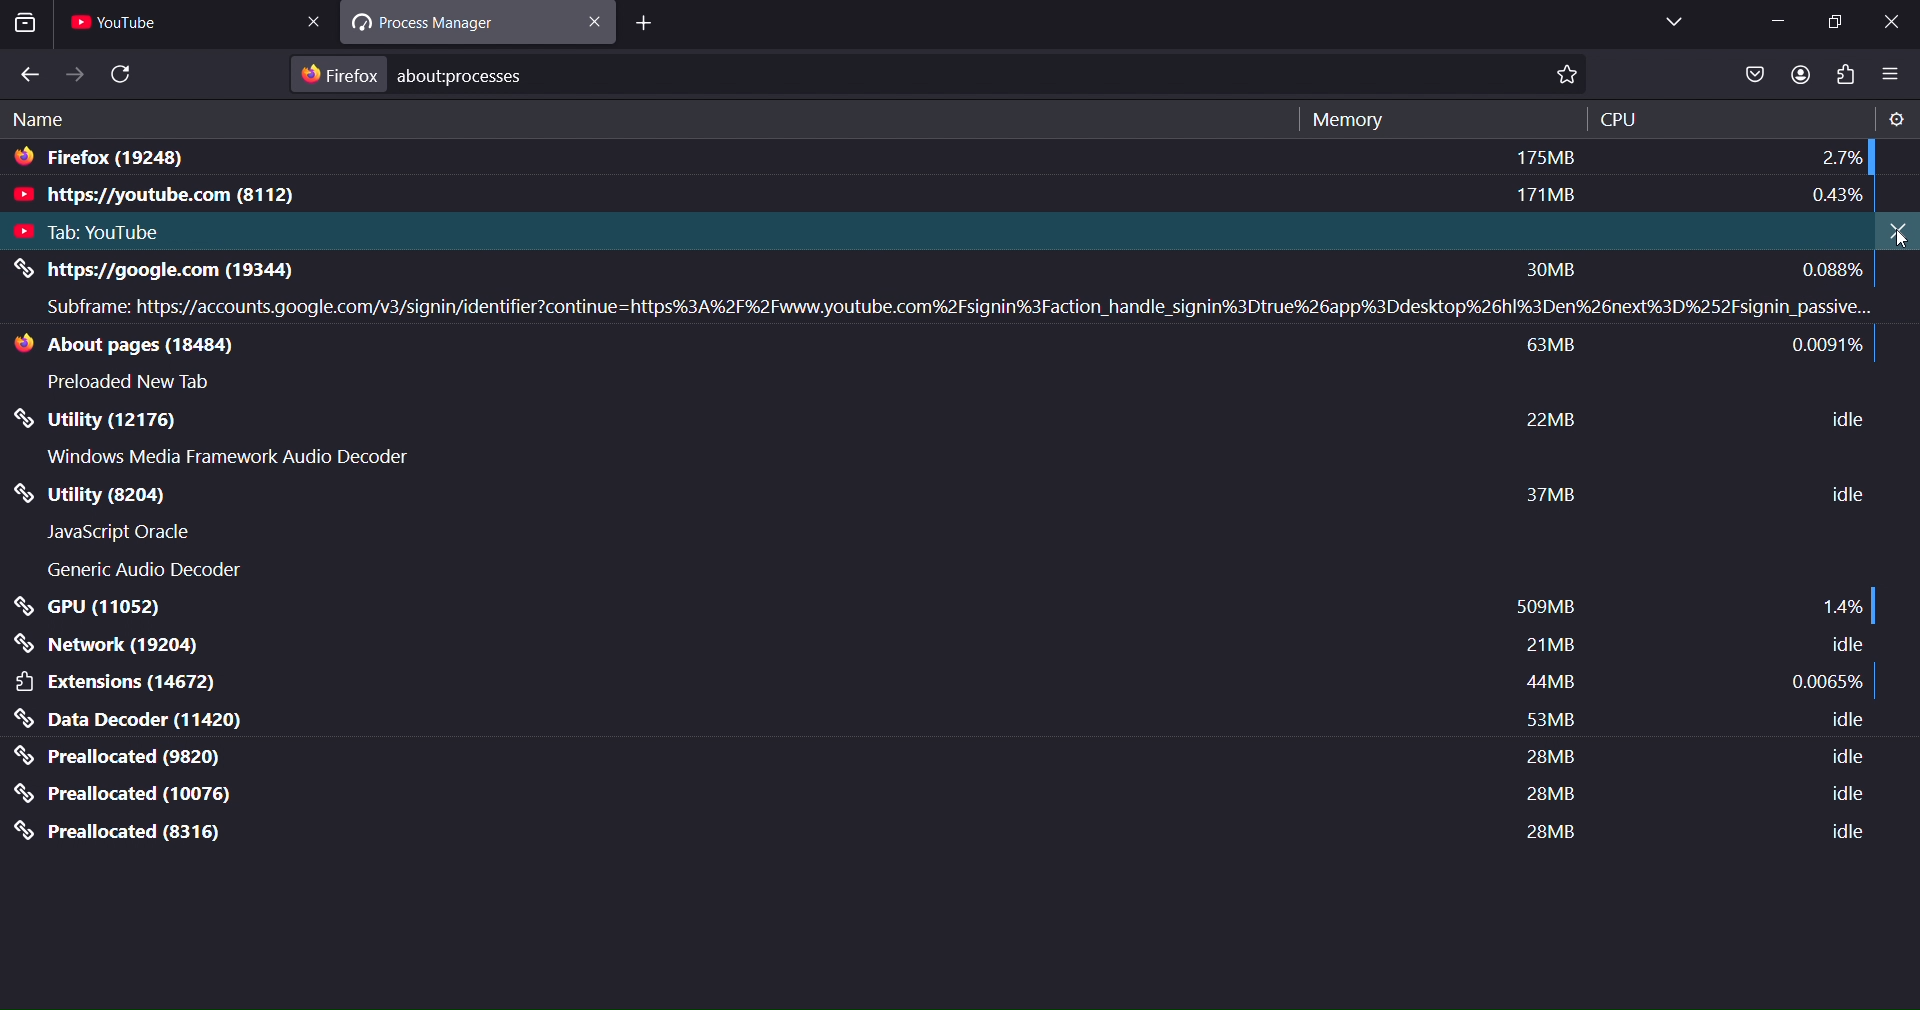  What do you see at coordinates (121, 832) in the screenshot?
I see `preallocated` at bounding box center [121, 832].